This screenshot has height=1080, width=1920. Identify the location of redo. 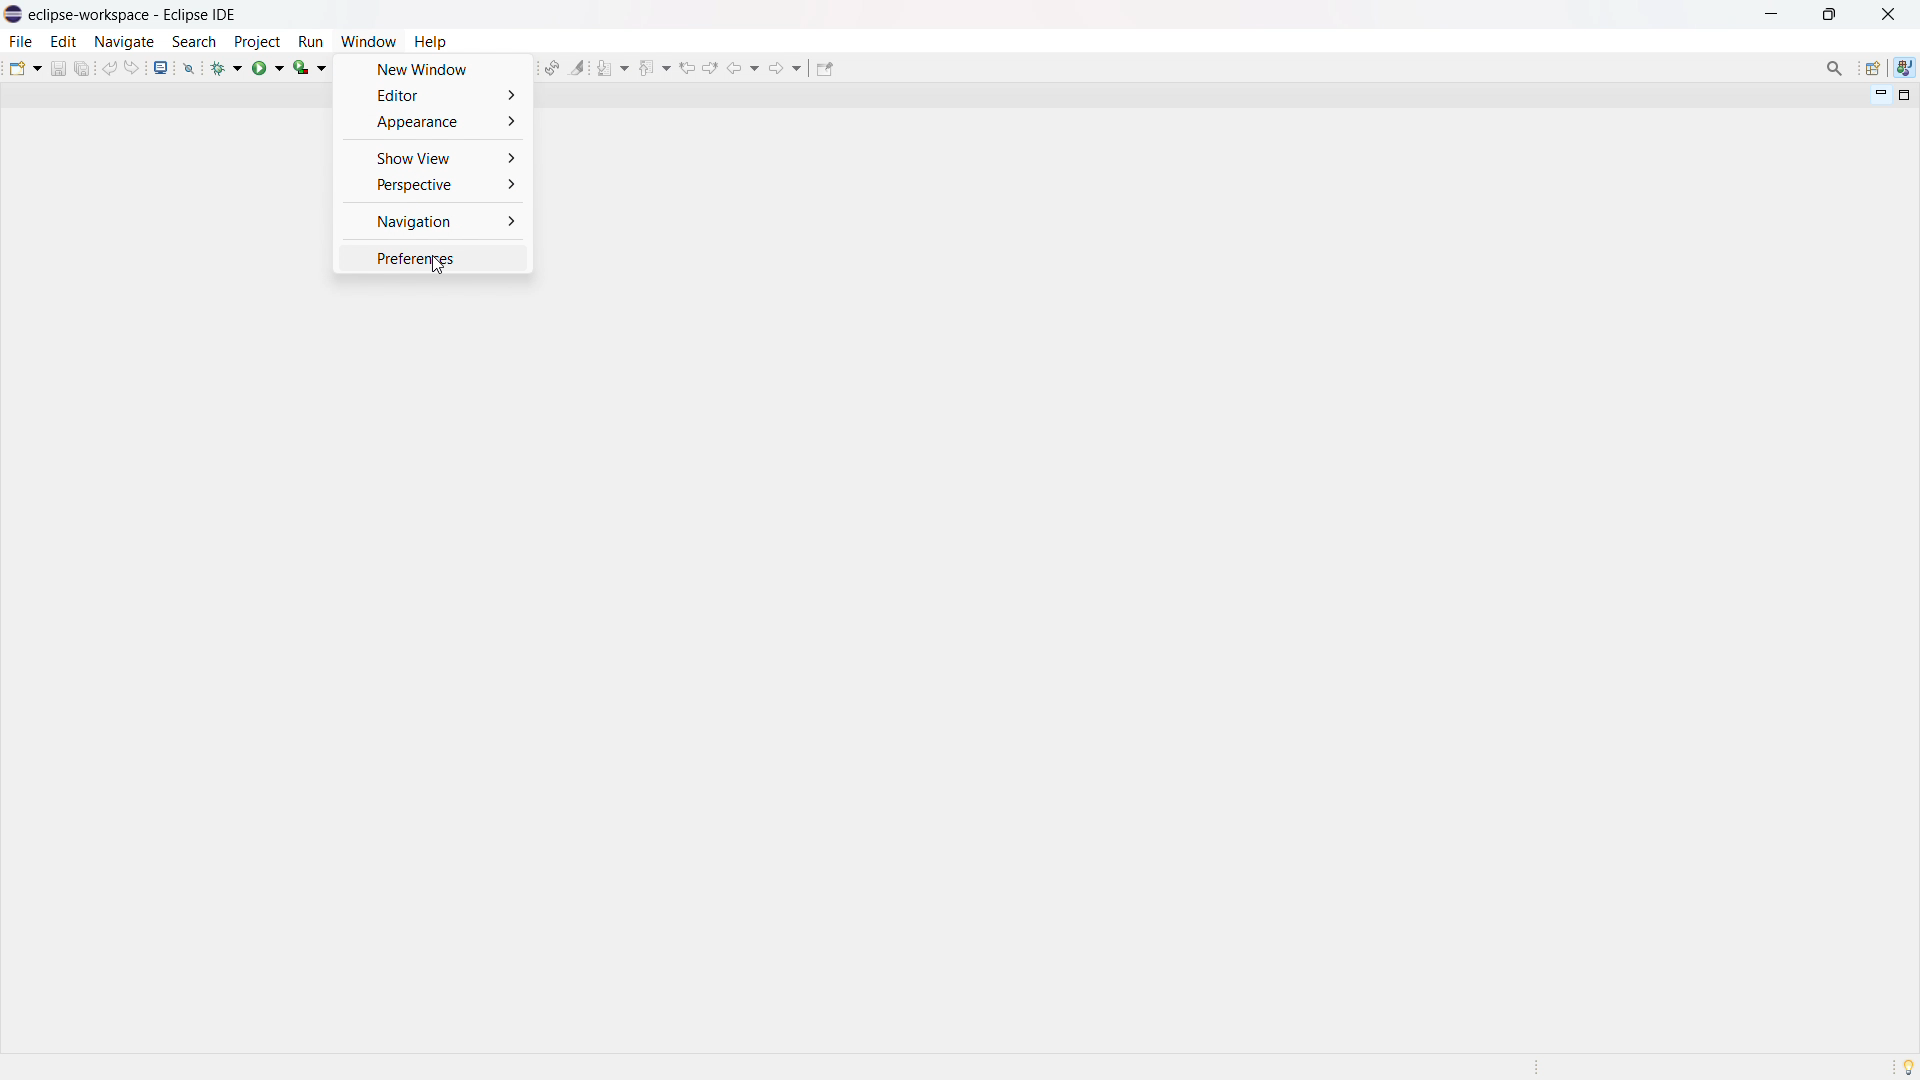
(132, 67).